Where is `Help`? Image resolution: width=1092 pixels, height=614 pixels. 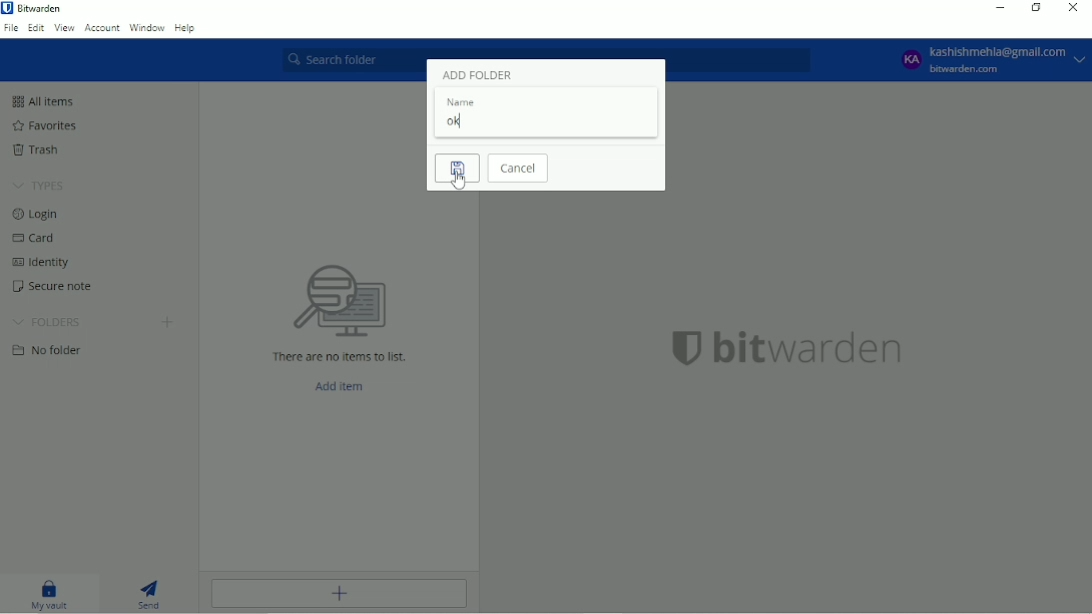 Help is located at coordinates (186, 29).